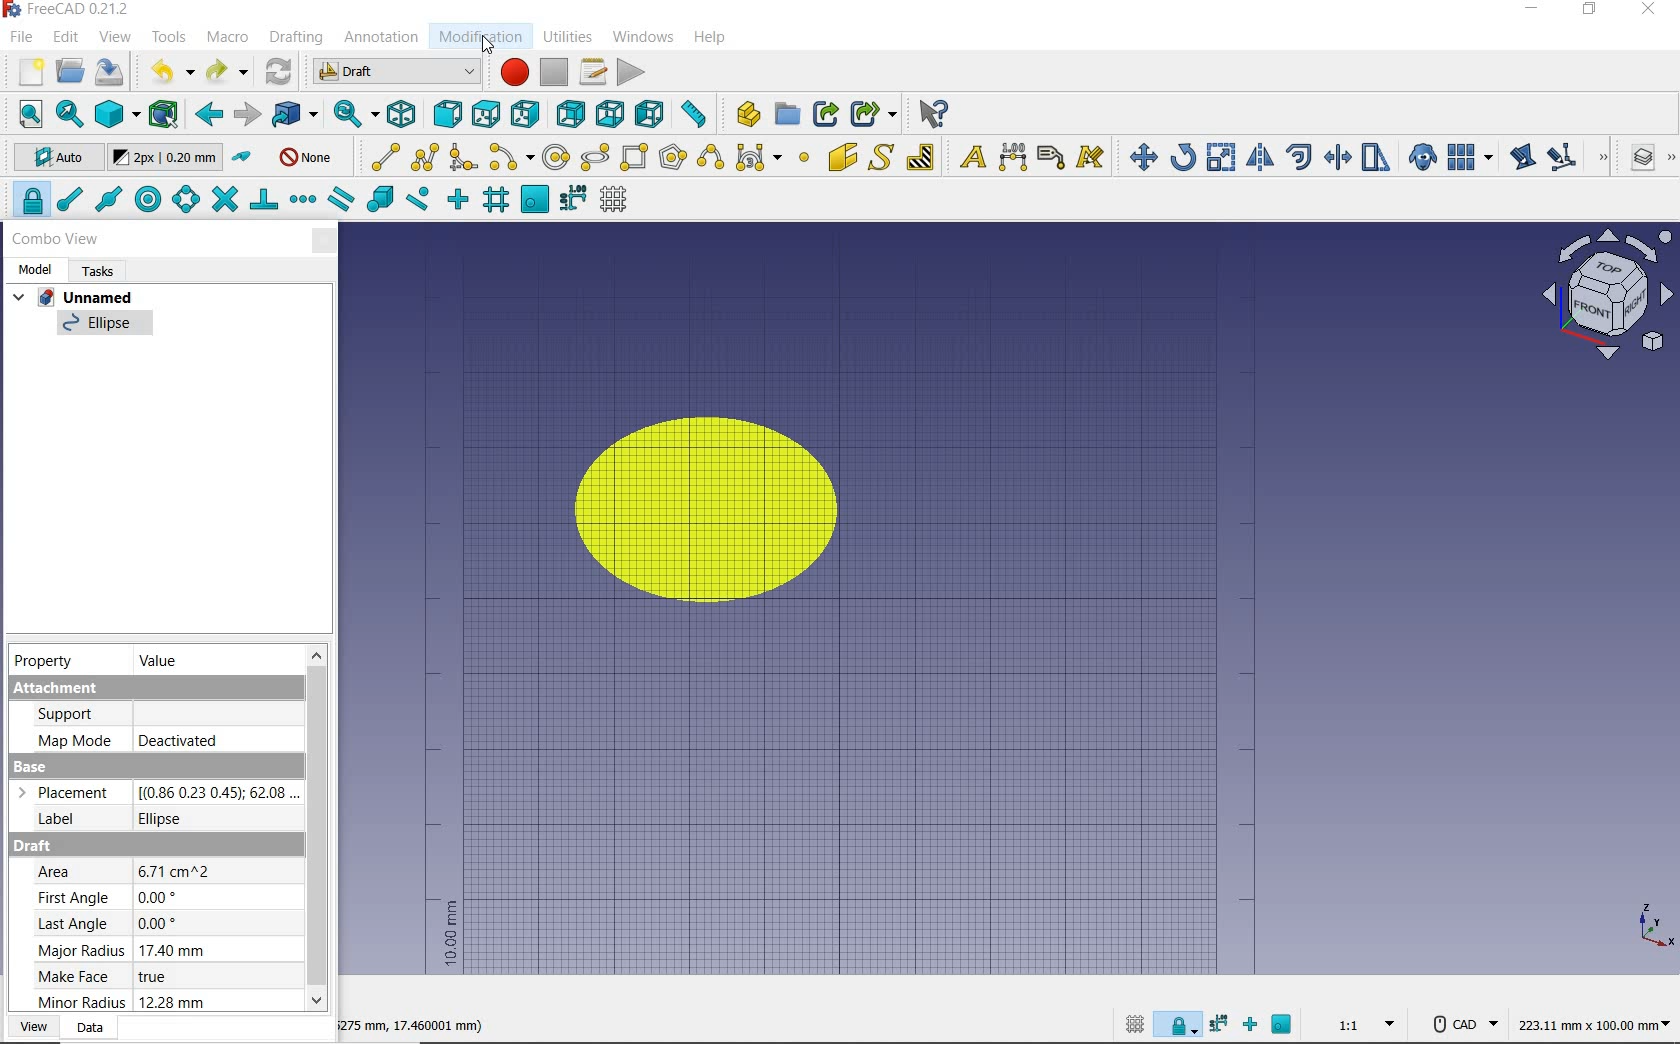 This screenshot has width=1680, height=1044. What do you see at coordinates (760, 160) in the screenshot?
I see `bezier tools` at bounding box center [760, 160].